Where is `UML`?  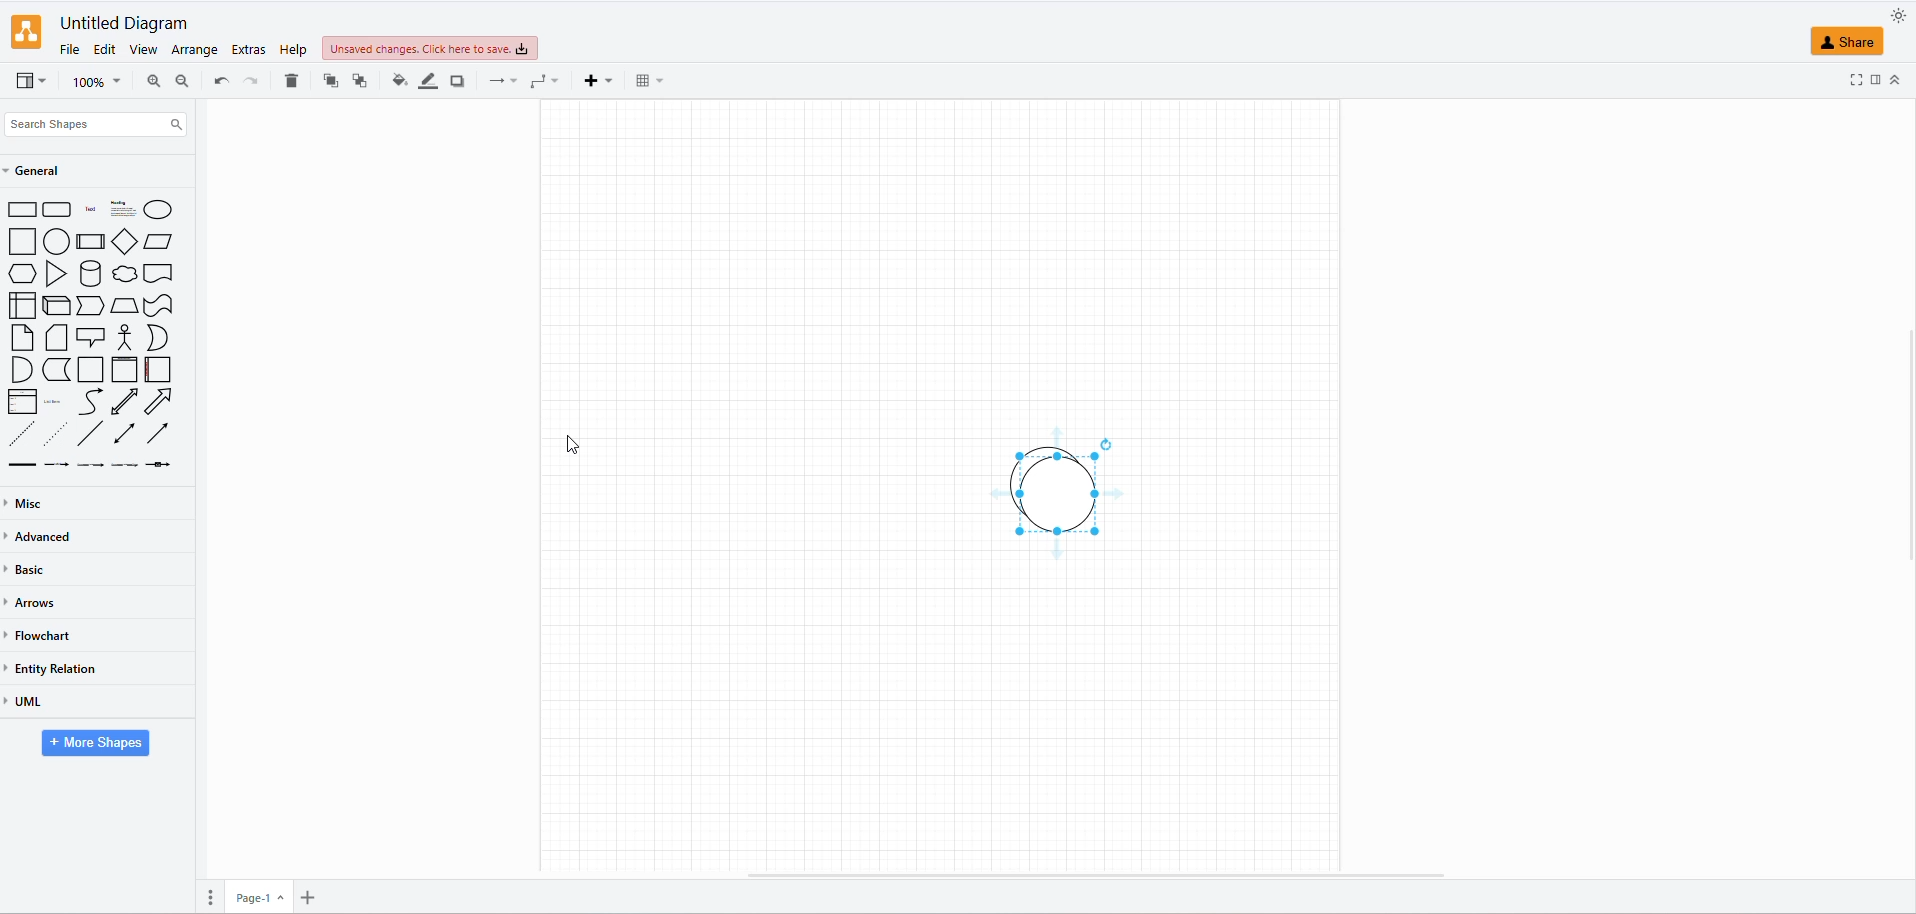
UML is located at coordinates (29, 701).